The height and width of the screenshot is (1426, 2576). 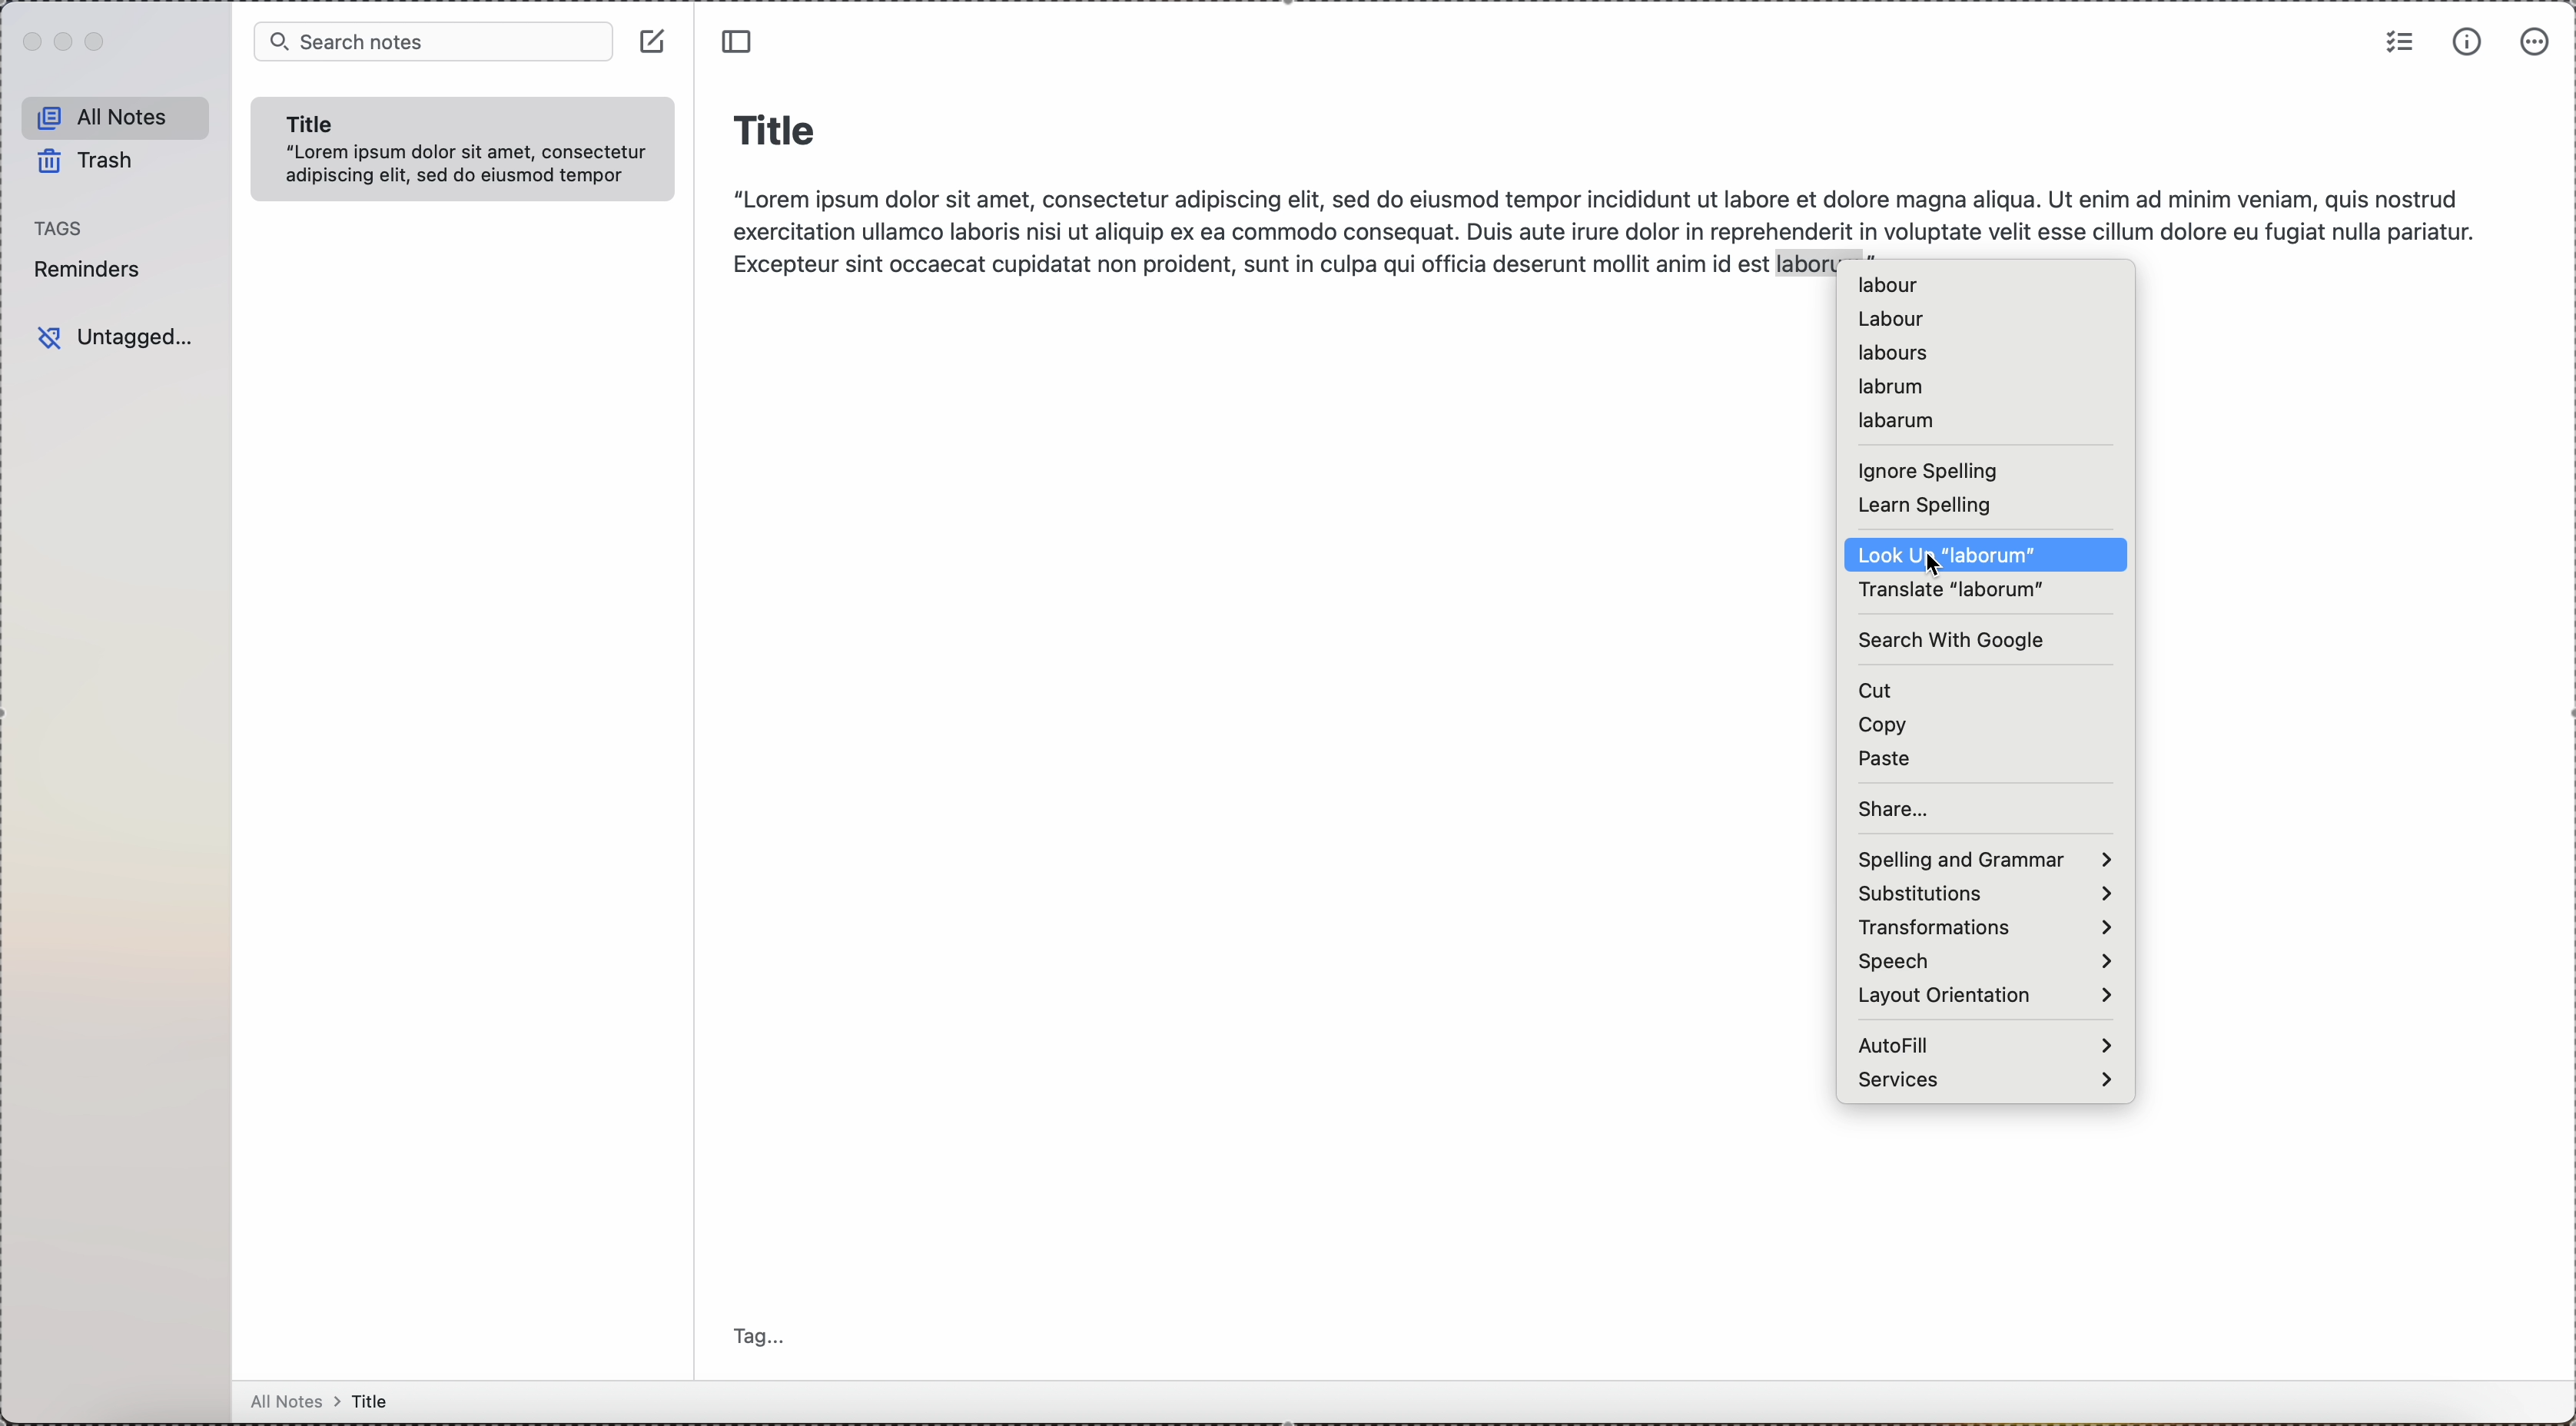 I want to click on substitutions, so click(x=1983, y=896).